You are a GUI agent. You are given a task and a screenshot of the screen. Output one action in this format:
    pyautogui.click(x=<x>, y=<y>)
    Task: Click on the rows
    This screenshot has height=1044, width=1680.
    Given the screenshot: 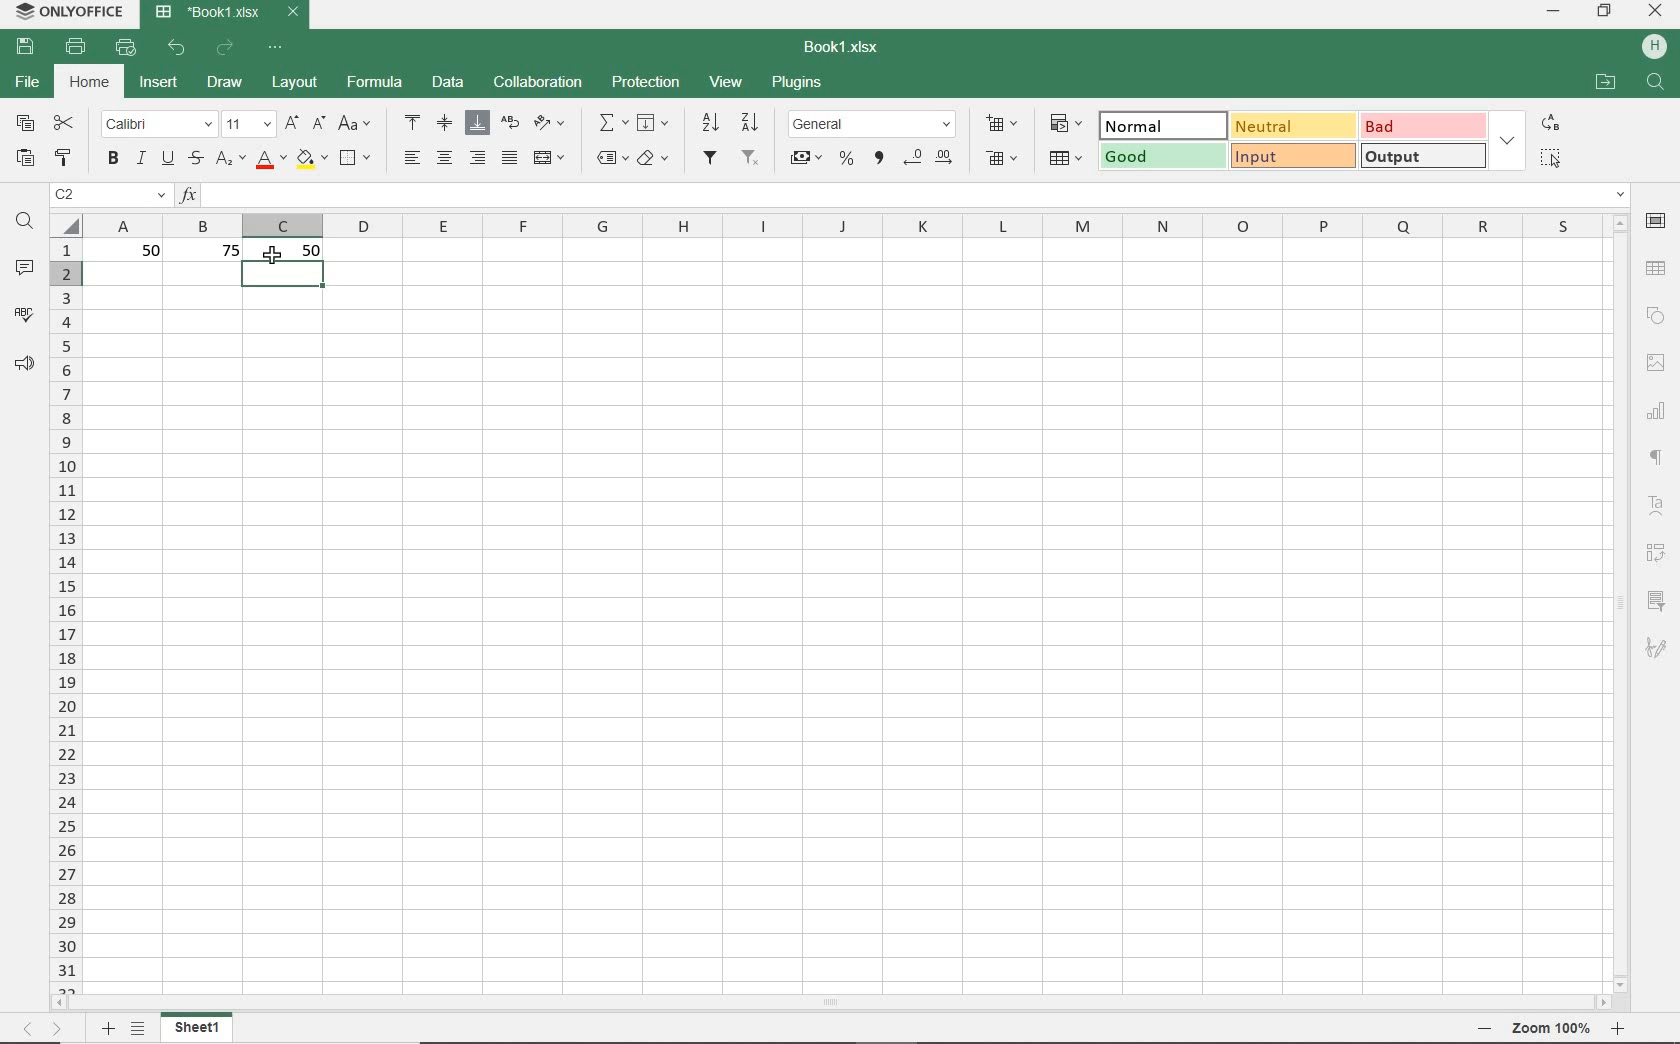 What is the action you would take?
    pyautogui.click(x=65, y=614)
    